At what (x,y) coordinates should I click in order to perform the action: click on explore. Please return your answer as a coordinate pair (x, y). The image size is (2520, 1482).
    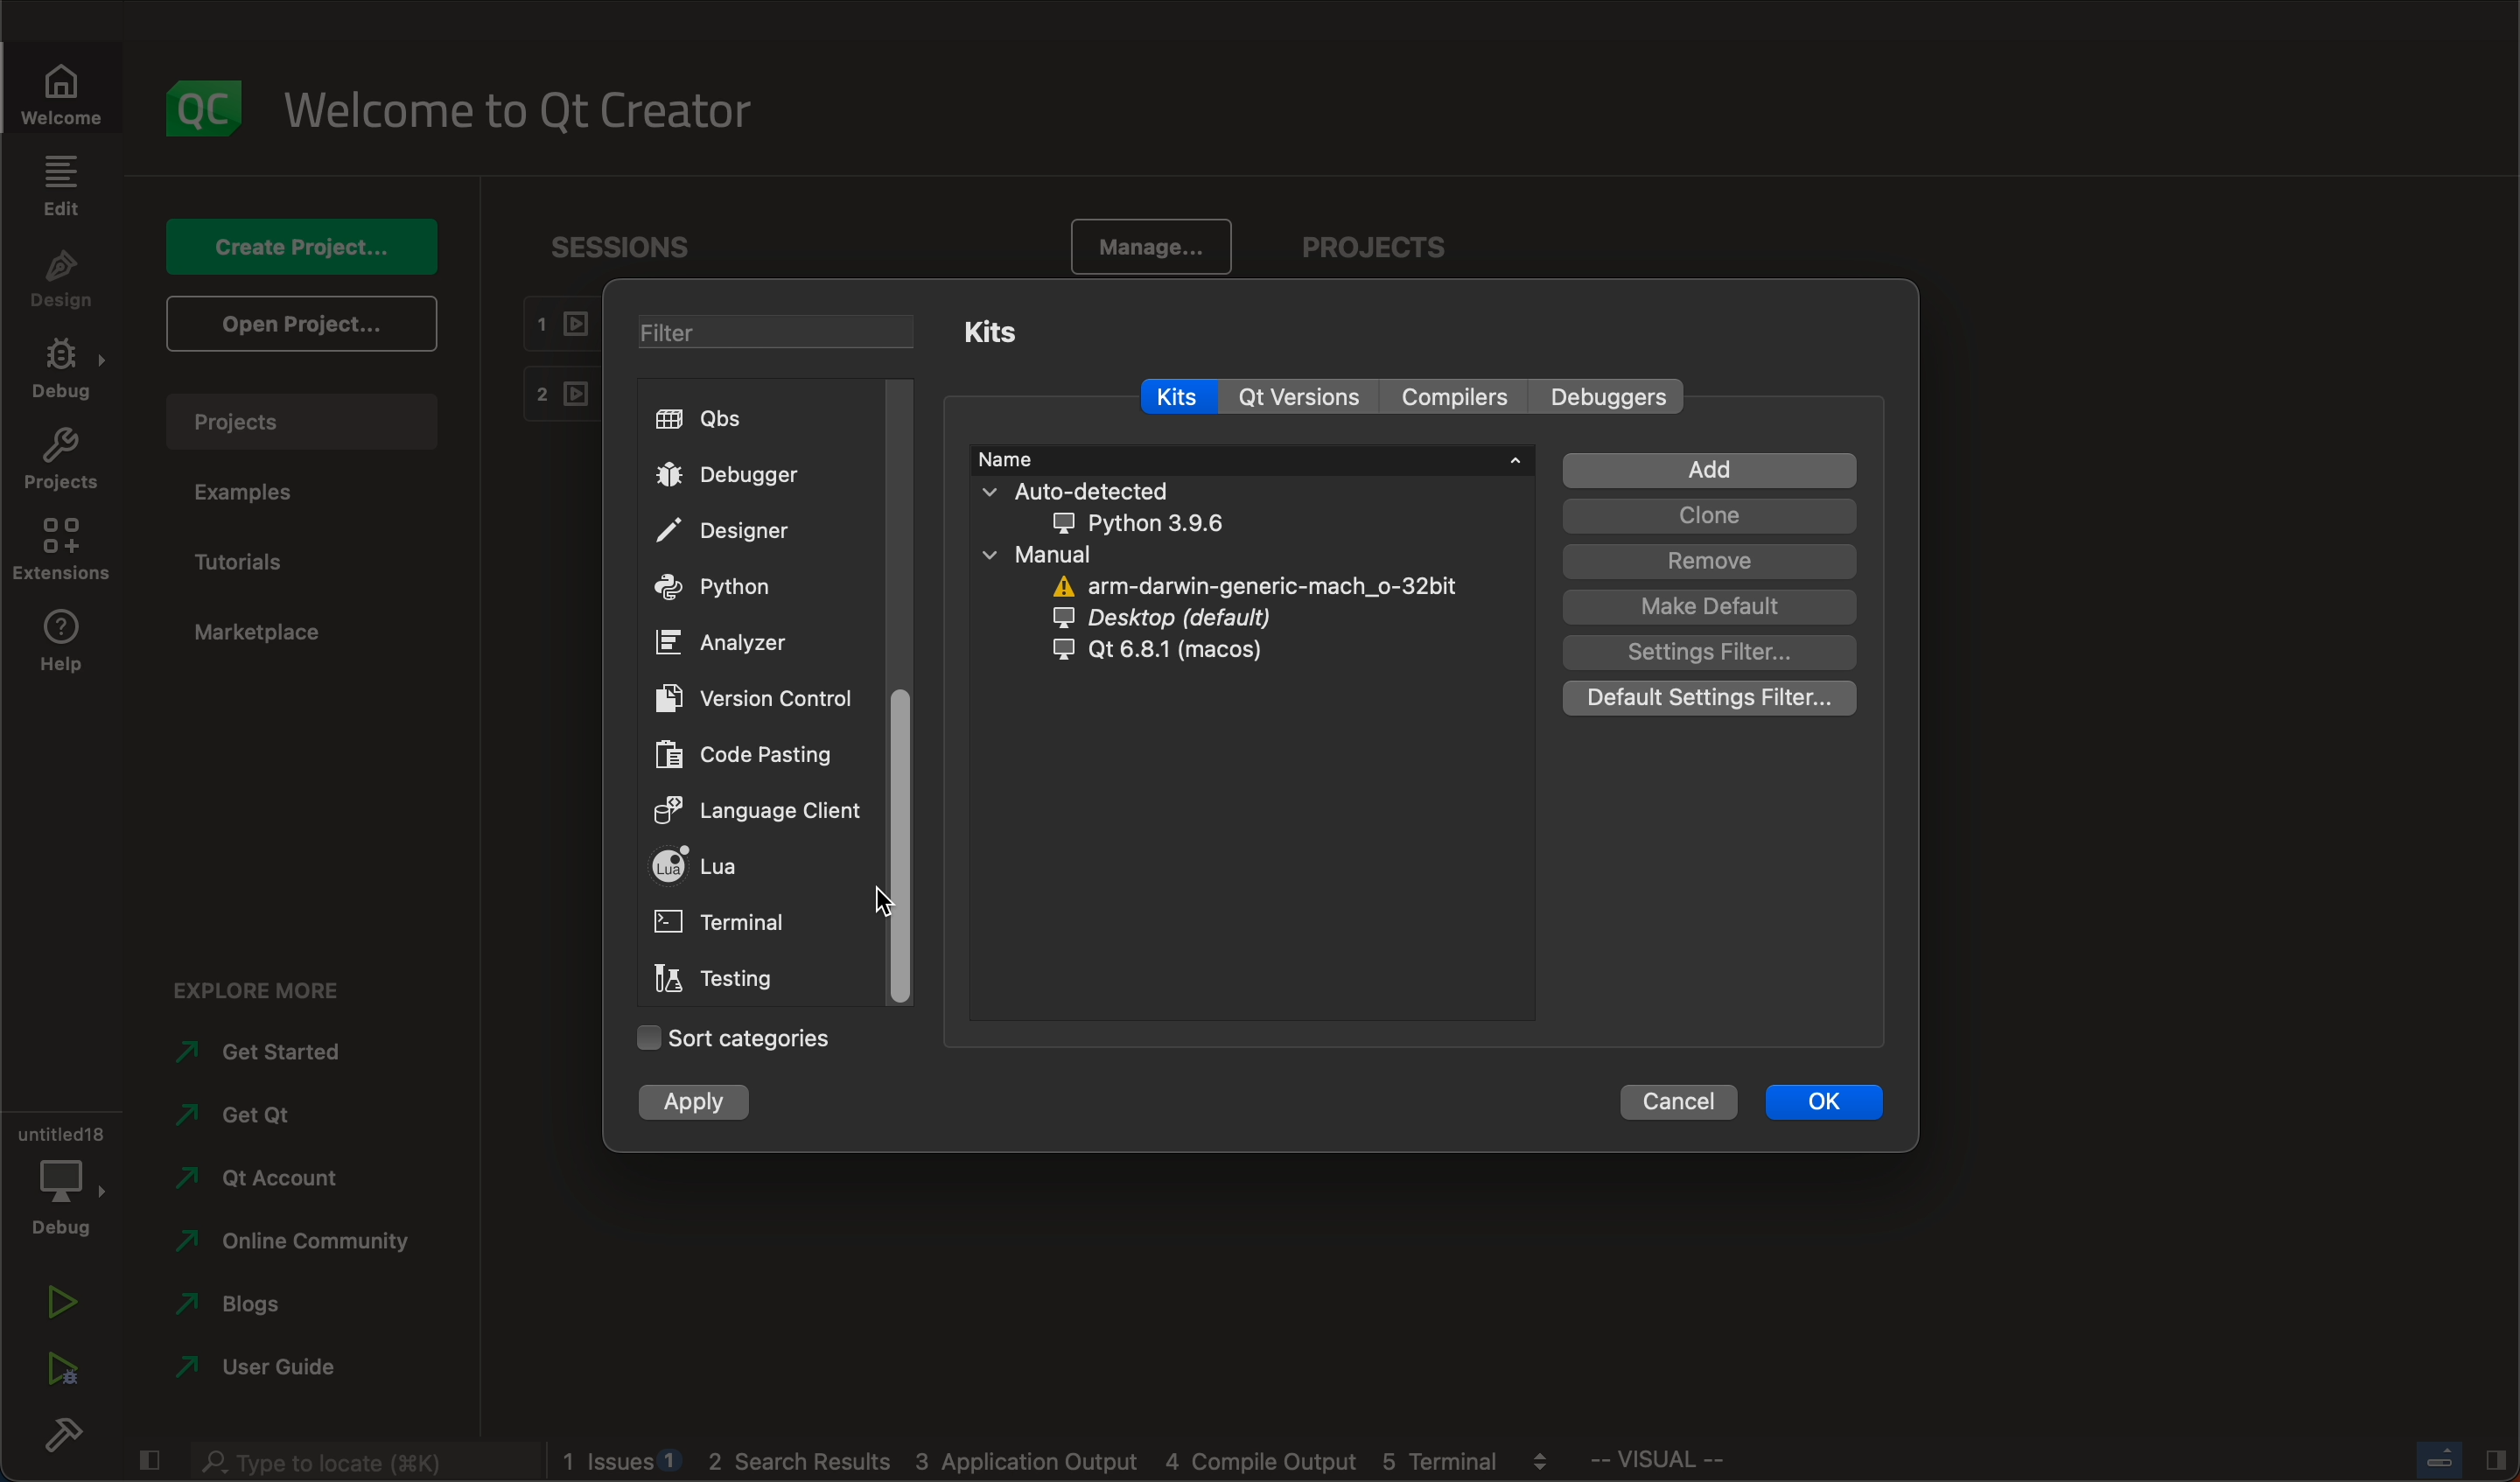
    Looking at the image, I should click on (257, 982).